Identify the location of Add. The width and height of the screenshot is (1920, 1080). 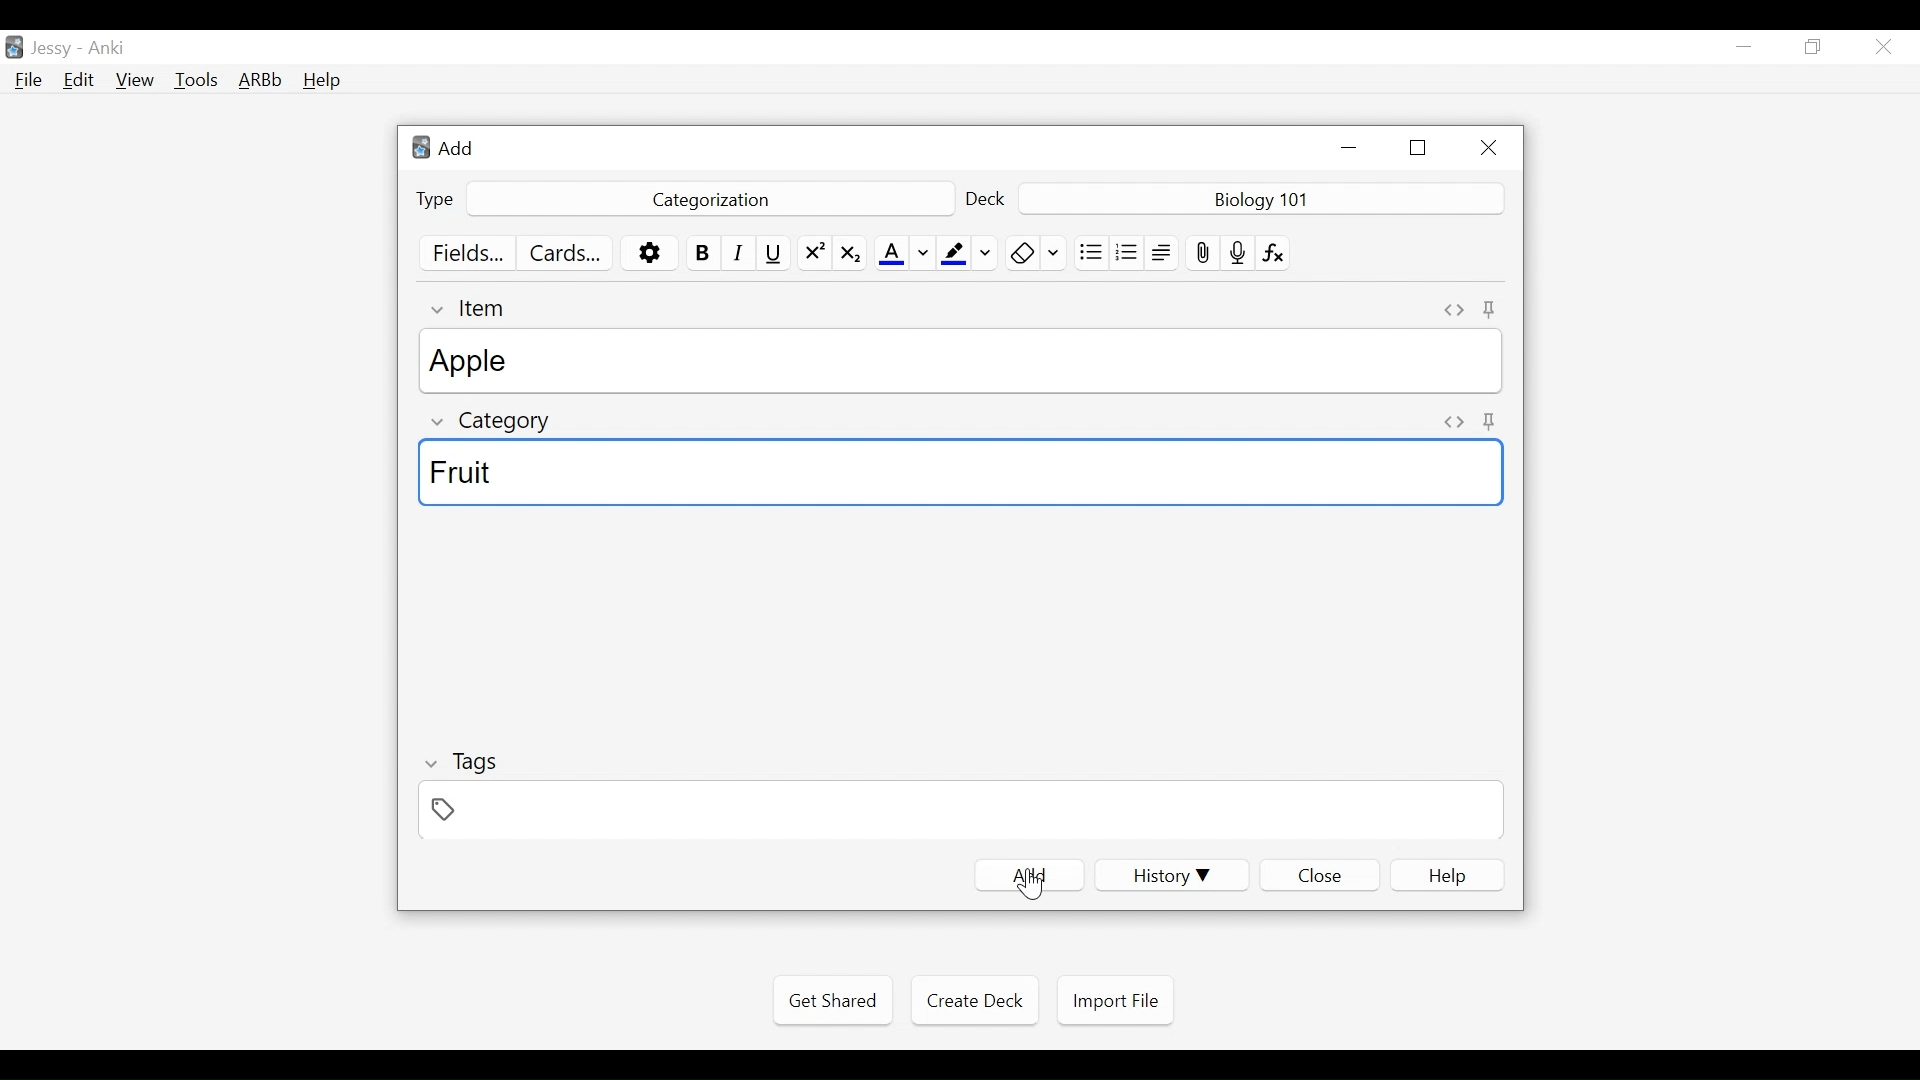
(455, 147).